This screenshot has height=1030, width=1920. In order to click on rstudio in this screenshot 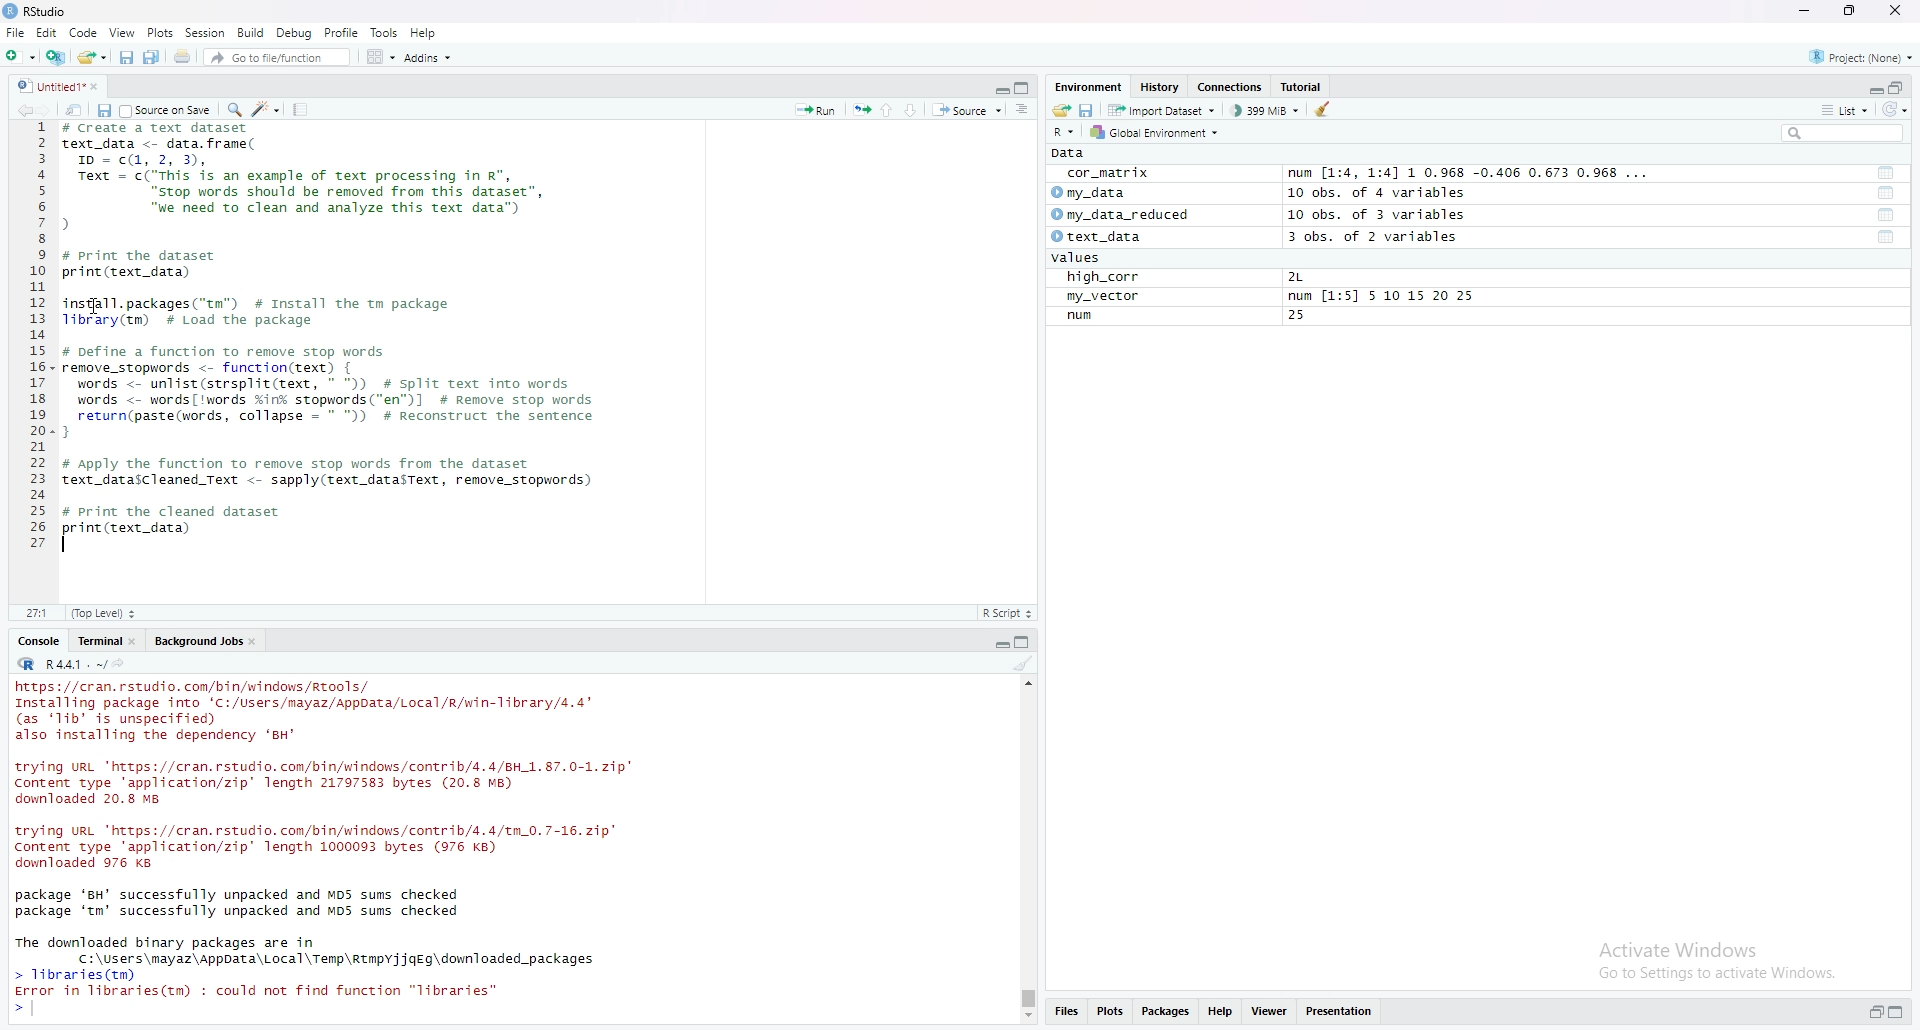, I will do `click(37, 13)`.